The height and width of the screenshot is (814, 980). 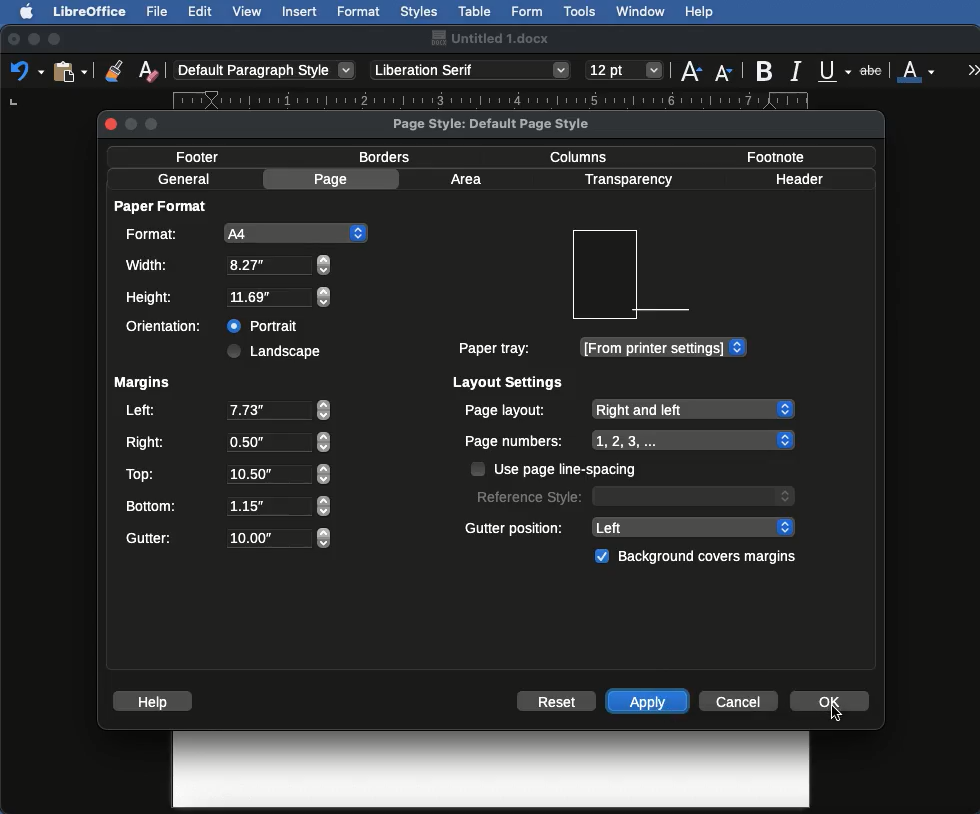 I want to click on Maximize, so click(x=56, y=39).